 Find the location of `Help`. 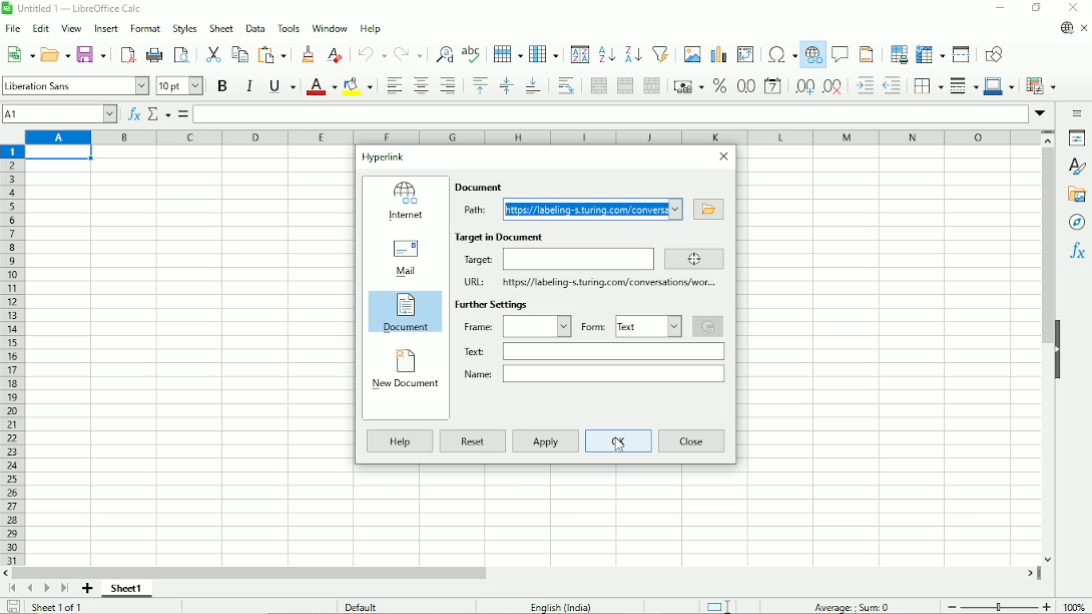

Help is located at coordinates (399, 441).